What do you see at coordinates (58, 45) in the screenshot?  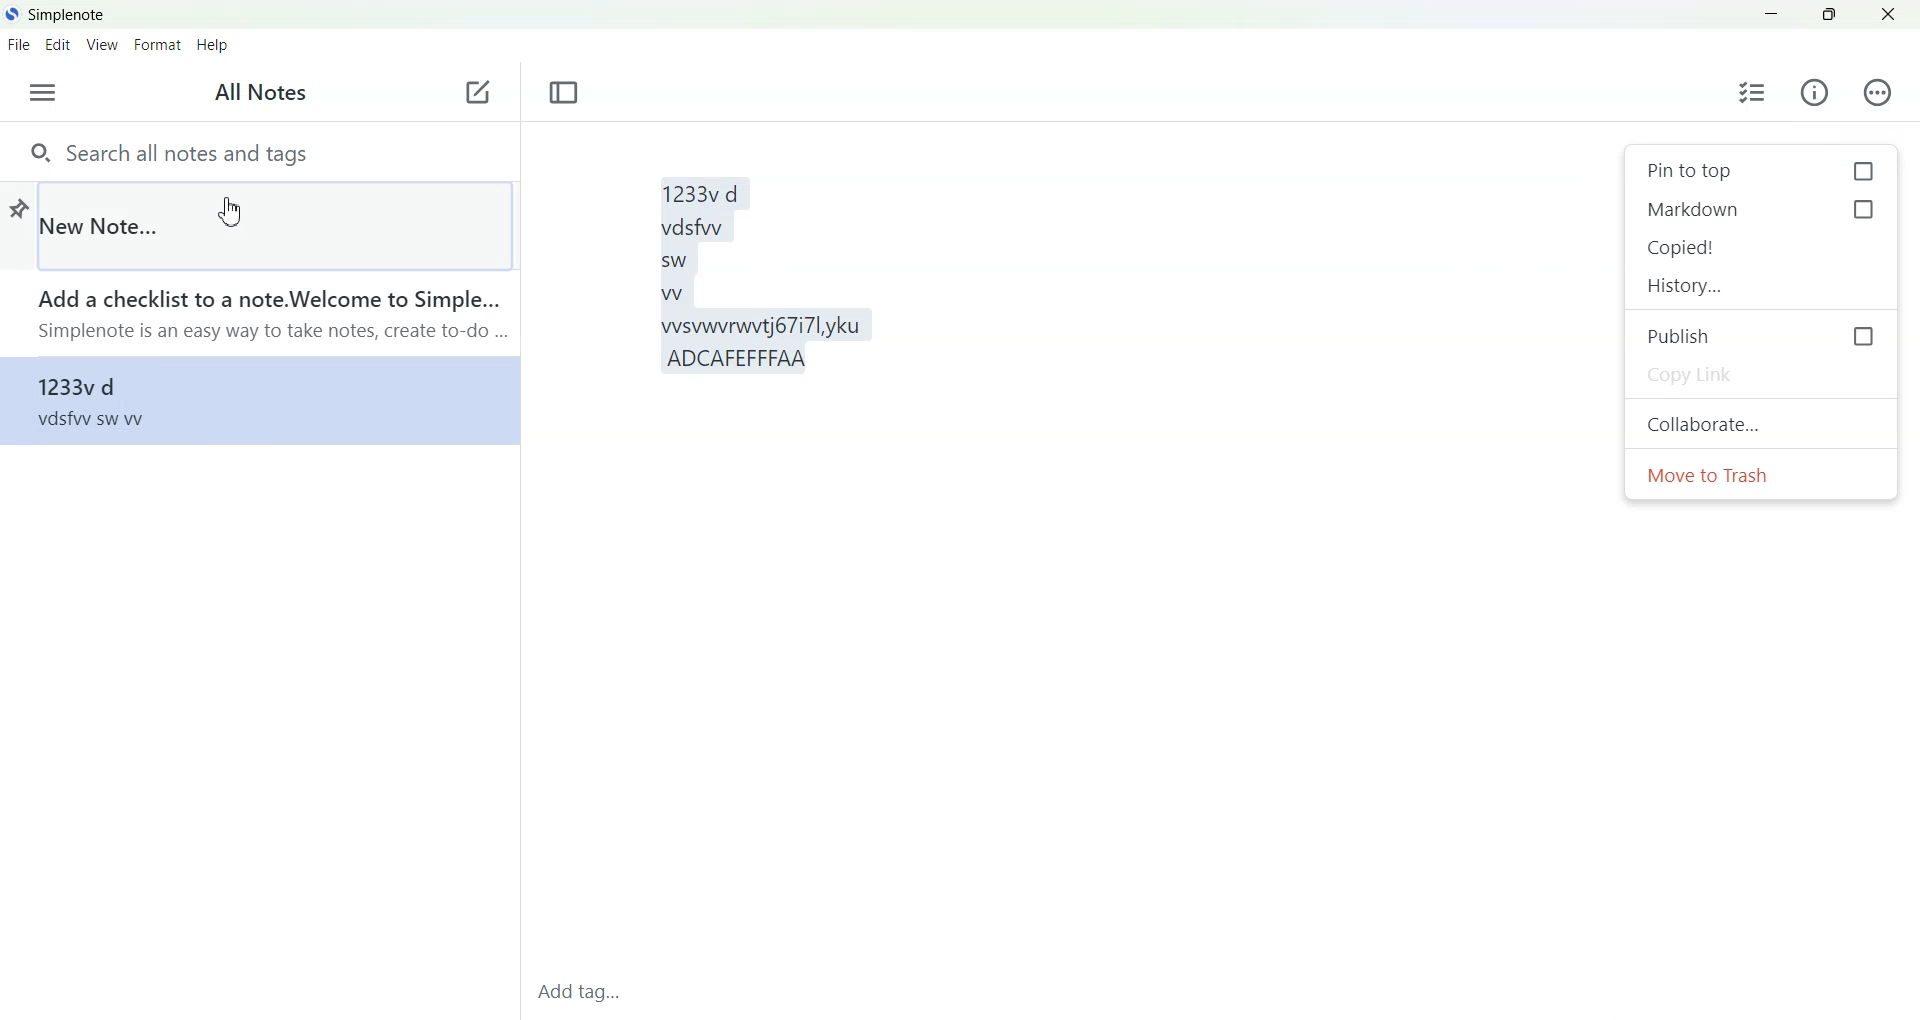 I see `Edit` at bounding box center [58, 45].